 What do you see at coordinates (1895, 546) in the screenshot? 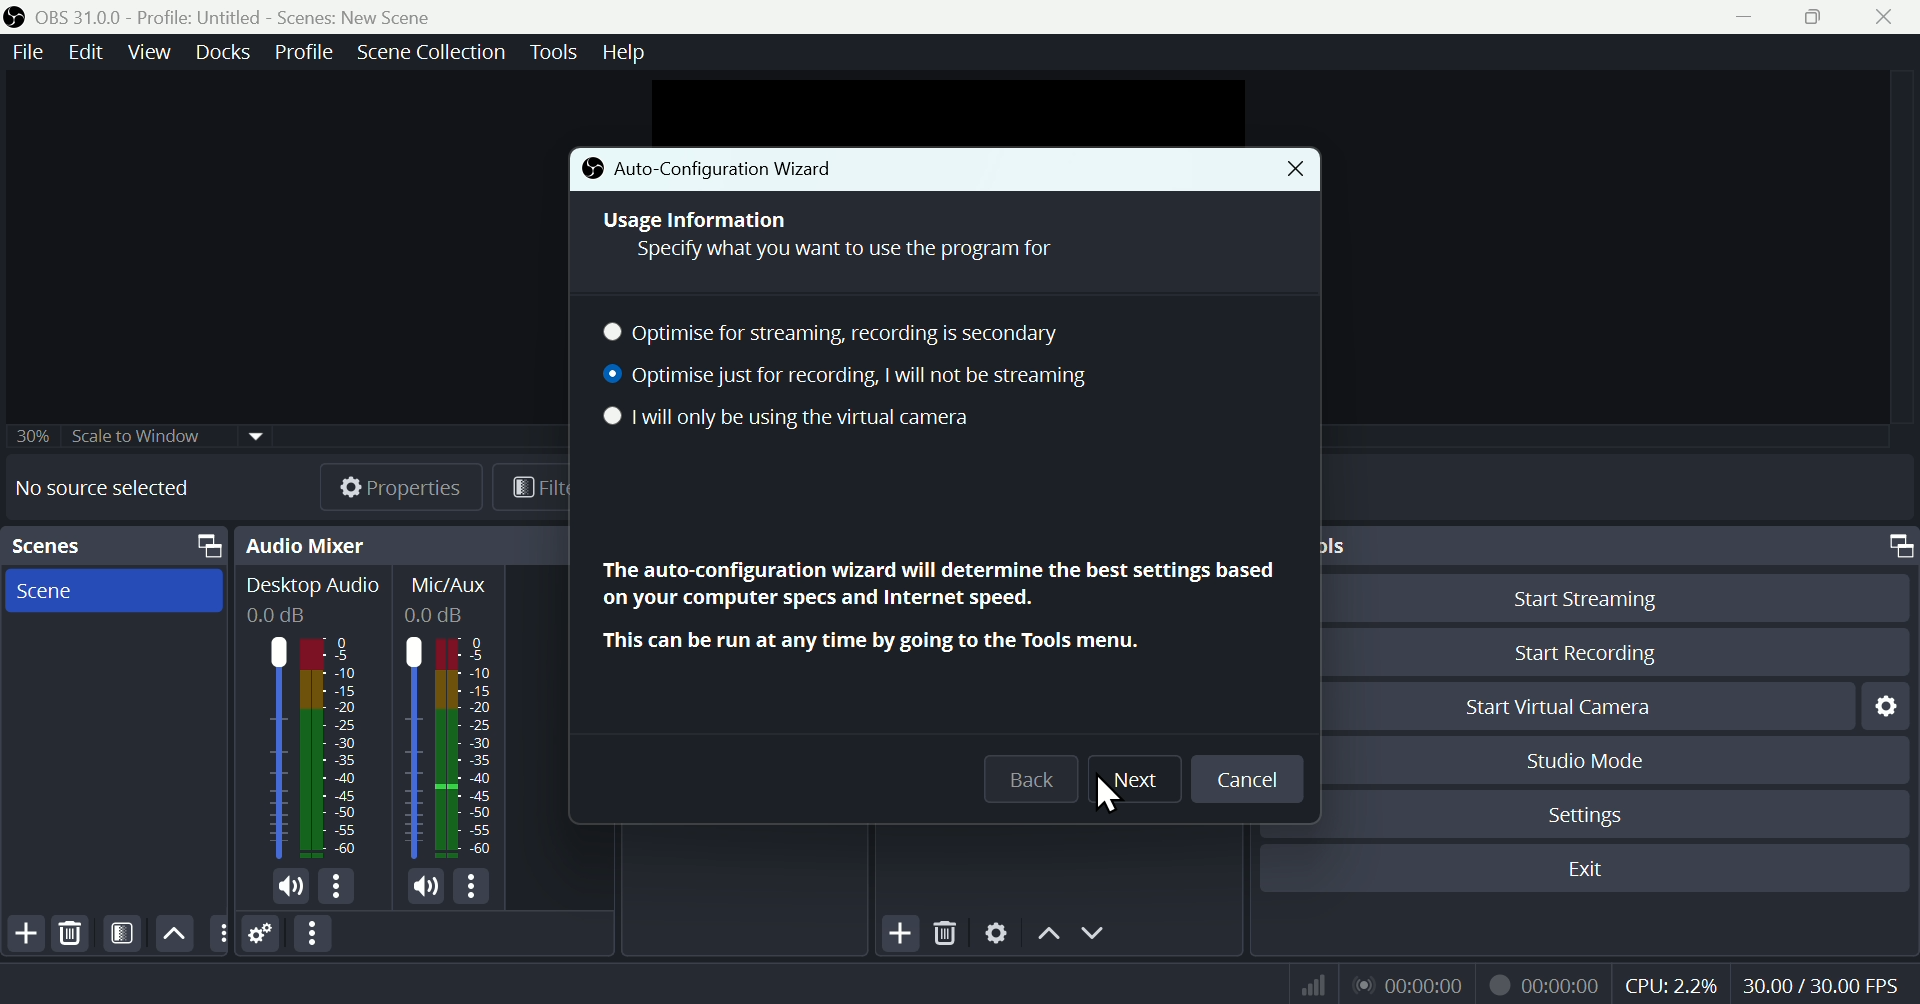
I see `screen resize` at bounding box center [1895, 546].